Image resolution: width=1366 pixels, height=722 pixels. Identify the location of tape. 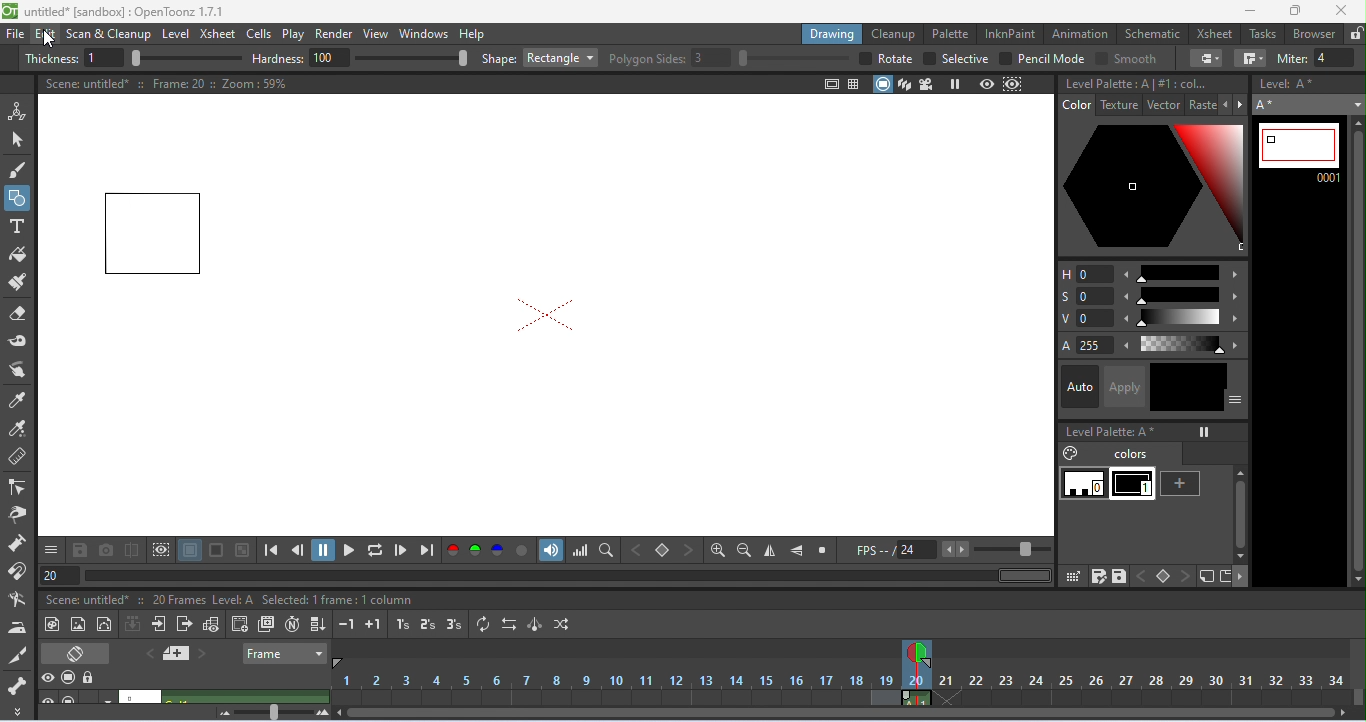
(16, 337).